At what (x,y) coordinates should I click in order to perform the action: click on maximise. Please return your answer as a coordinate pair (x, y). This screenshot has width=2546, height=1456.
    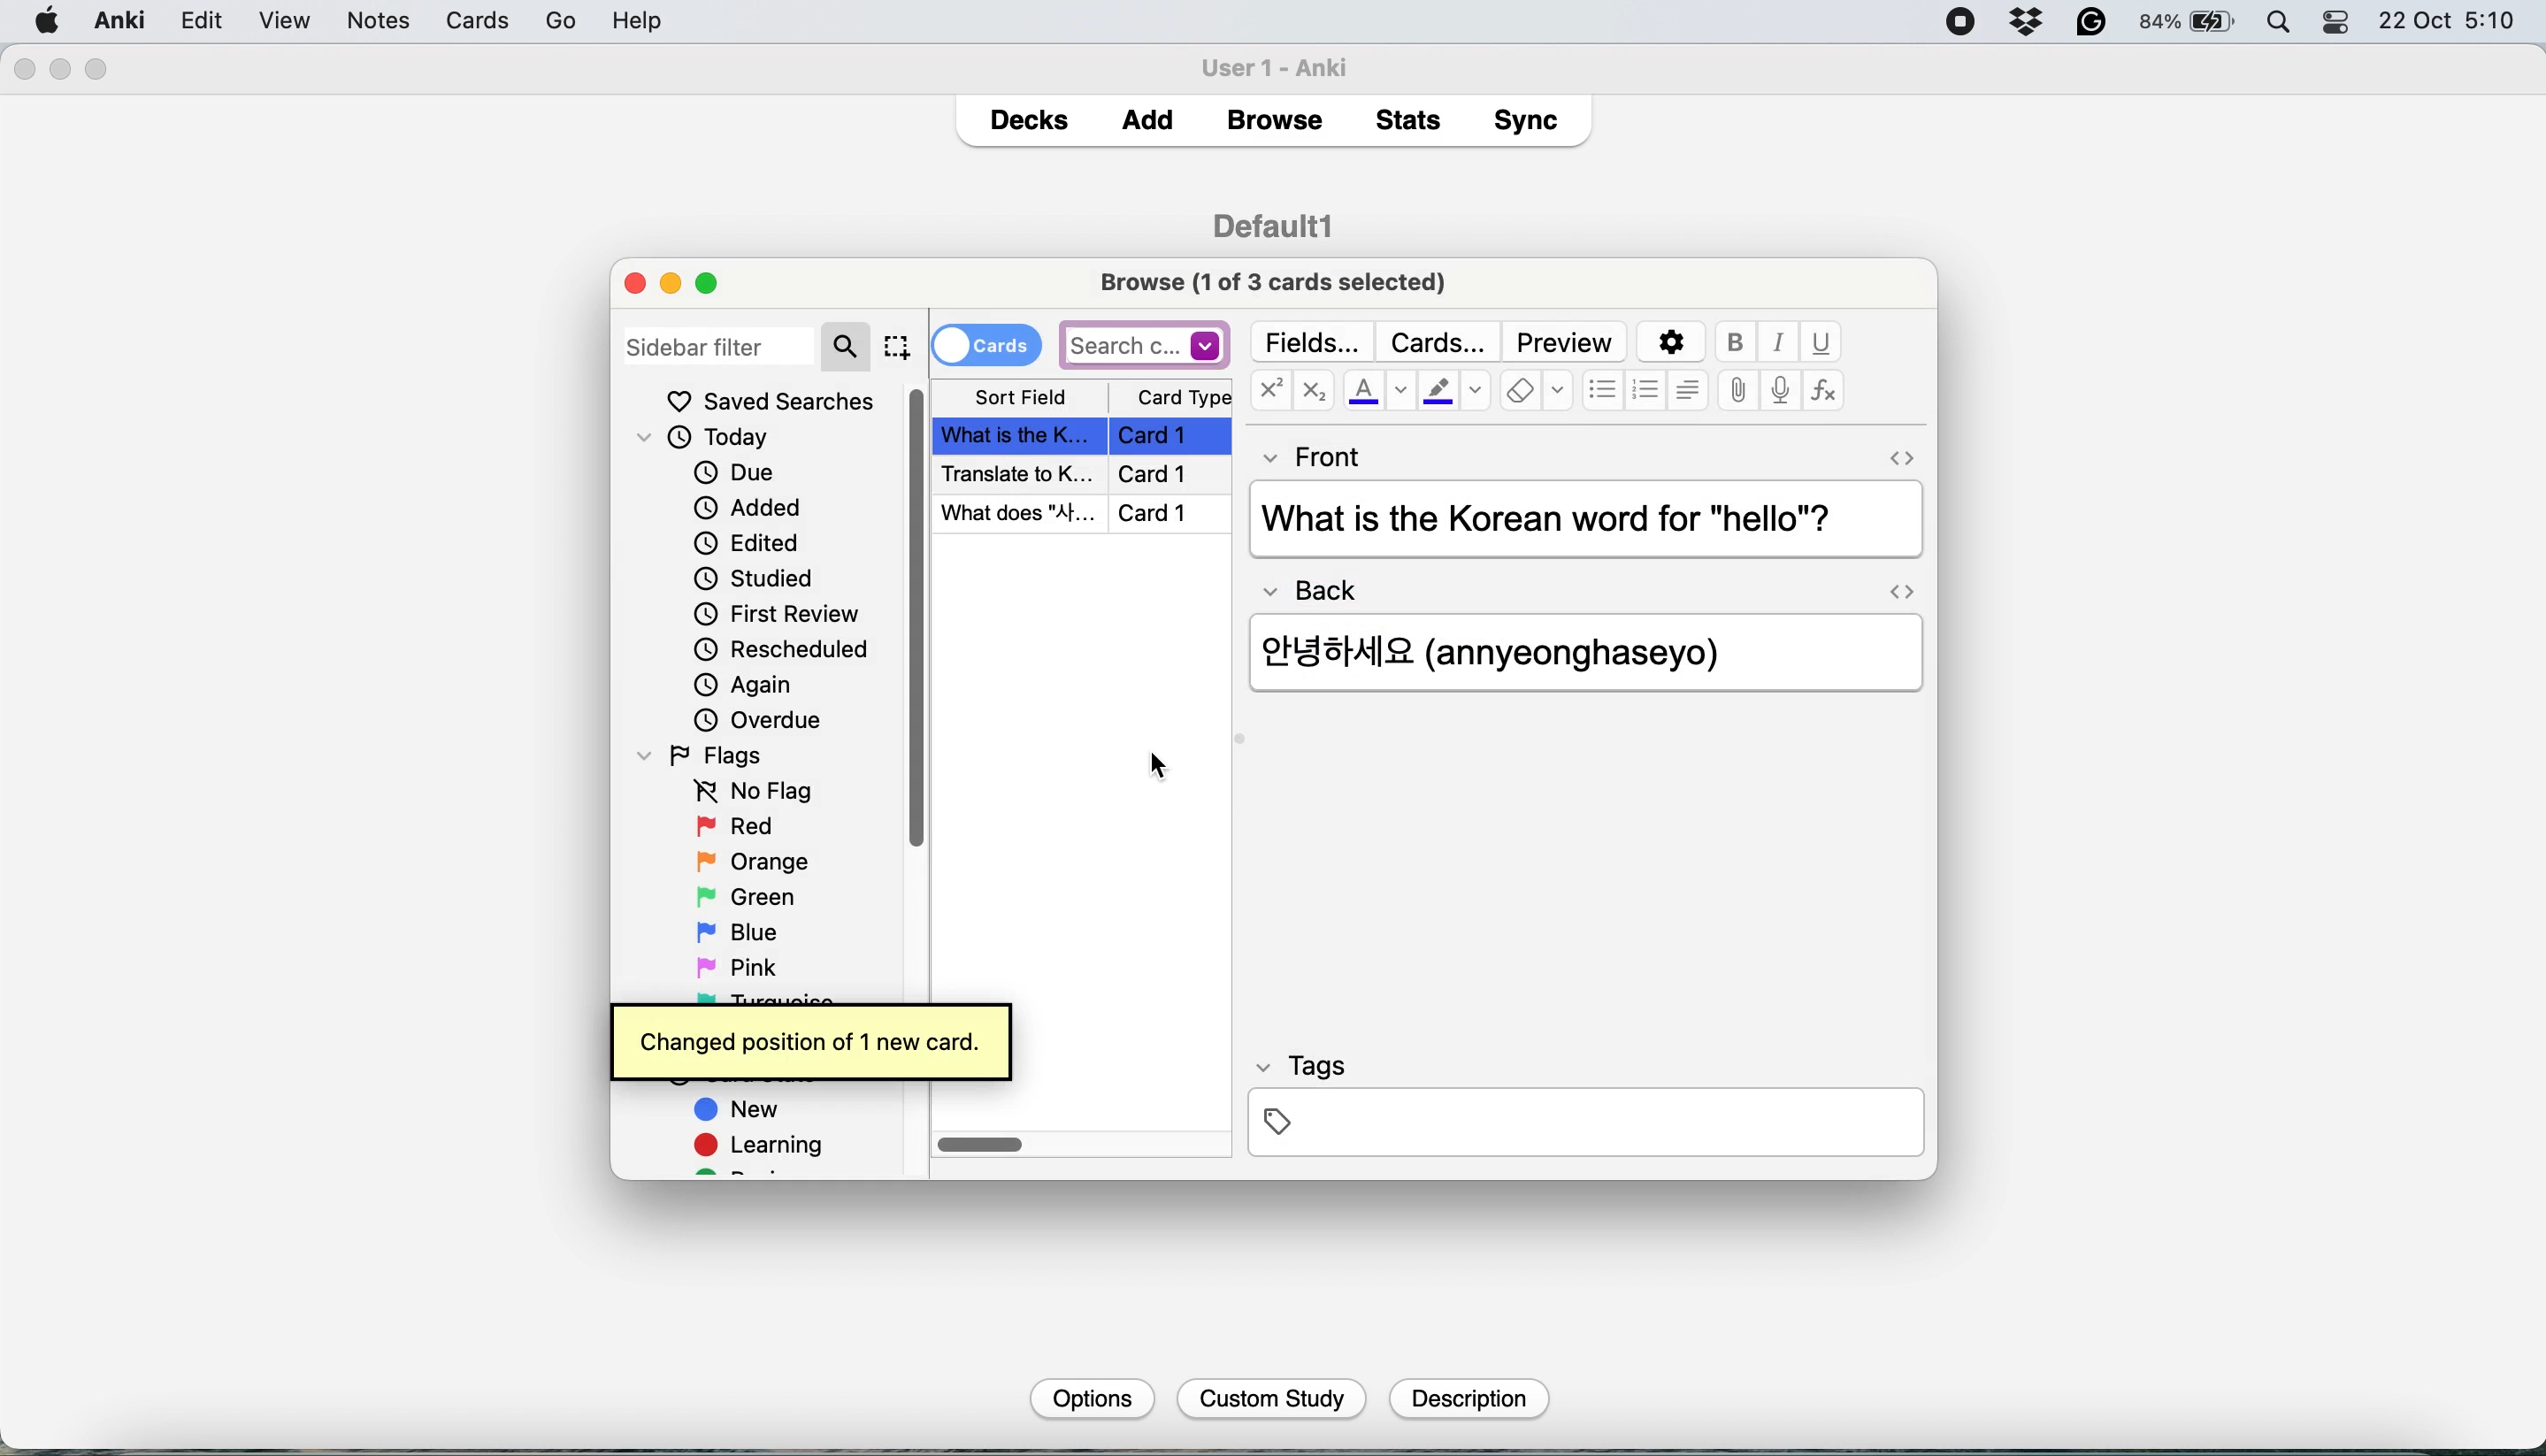
    Looking at the image, I should click on (715, 282).